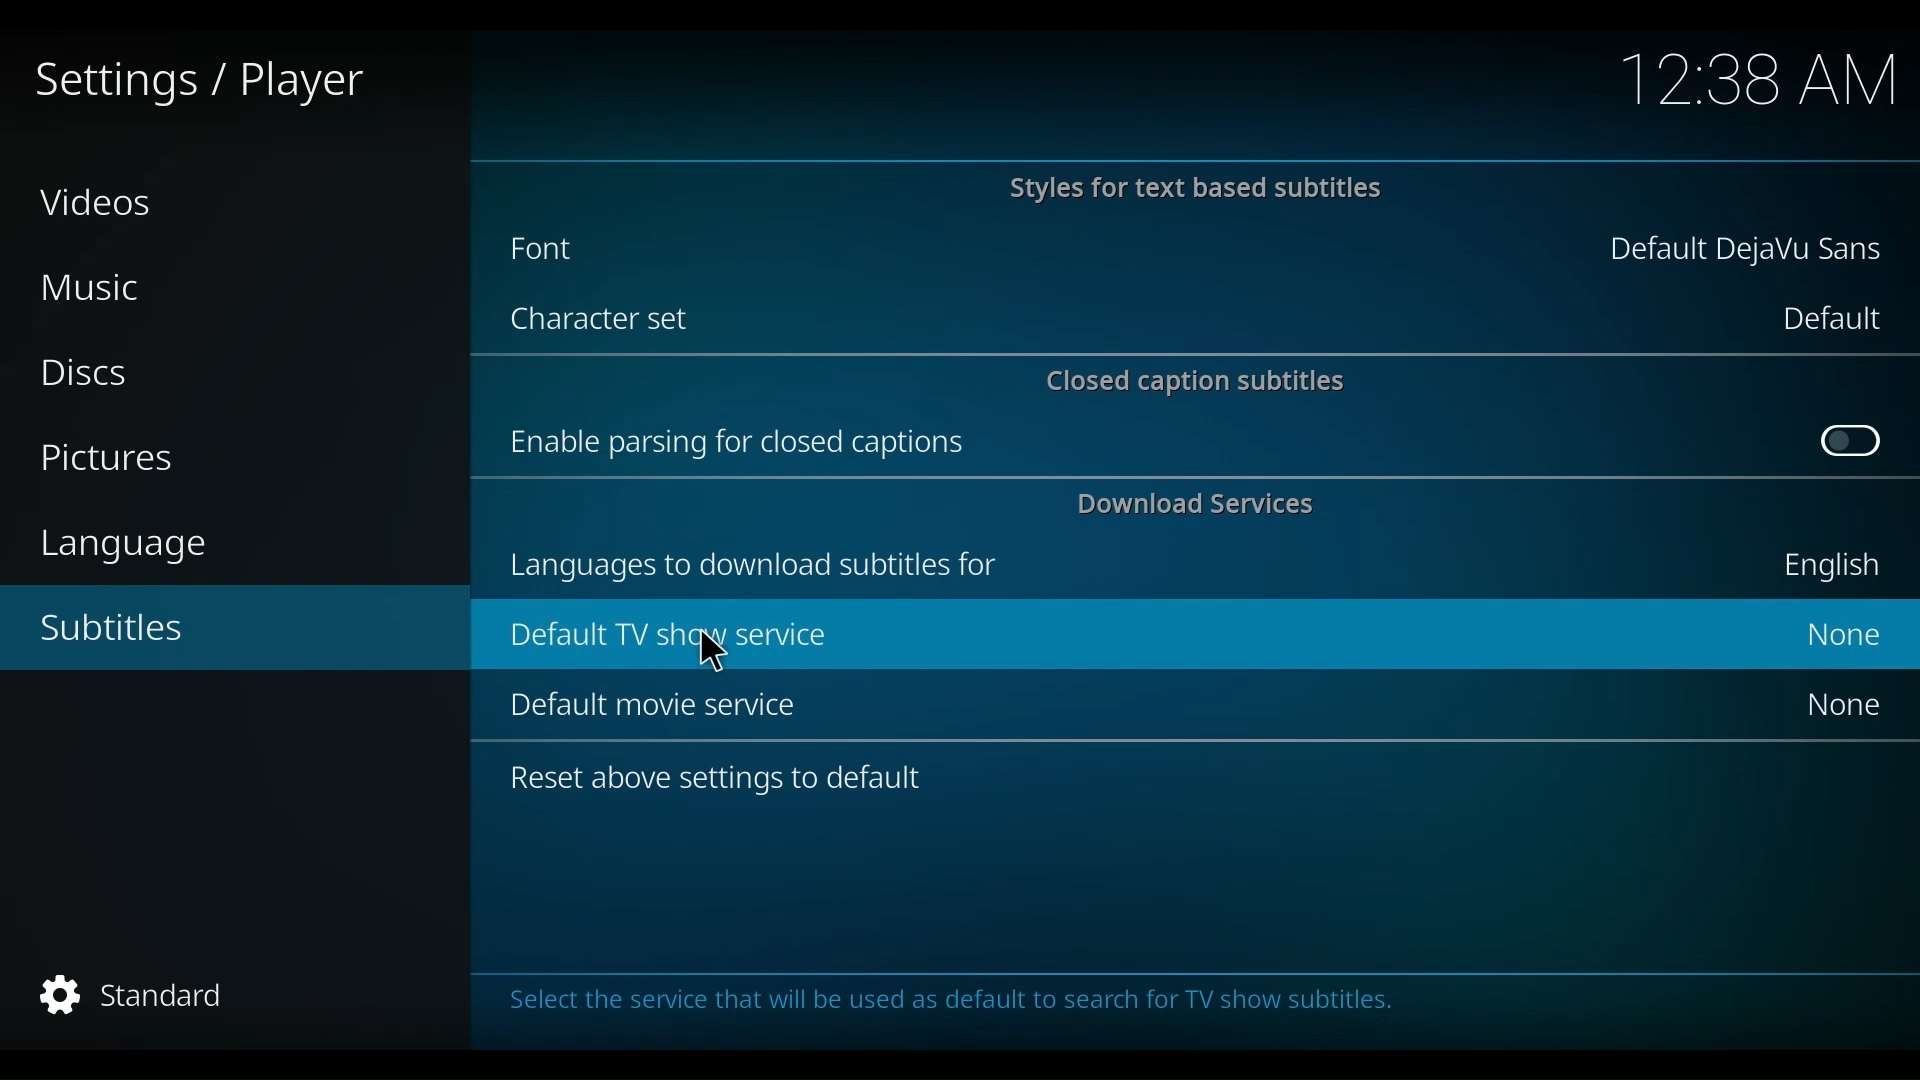 This screenshot has height=1080, width=1920. Describe the element at coordinates (993, 1008) in the screenshot. I see `Select the service that will be used as default to search for TV show subtitles.` at that location.